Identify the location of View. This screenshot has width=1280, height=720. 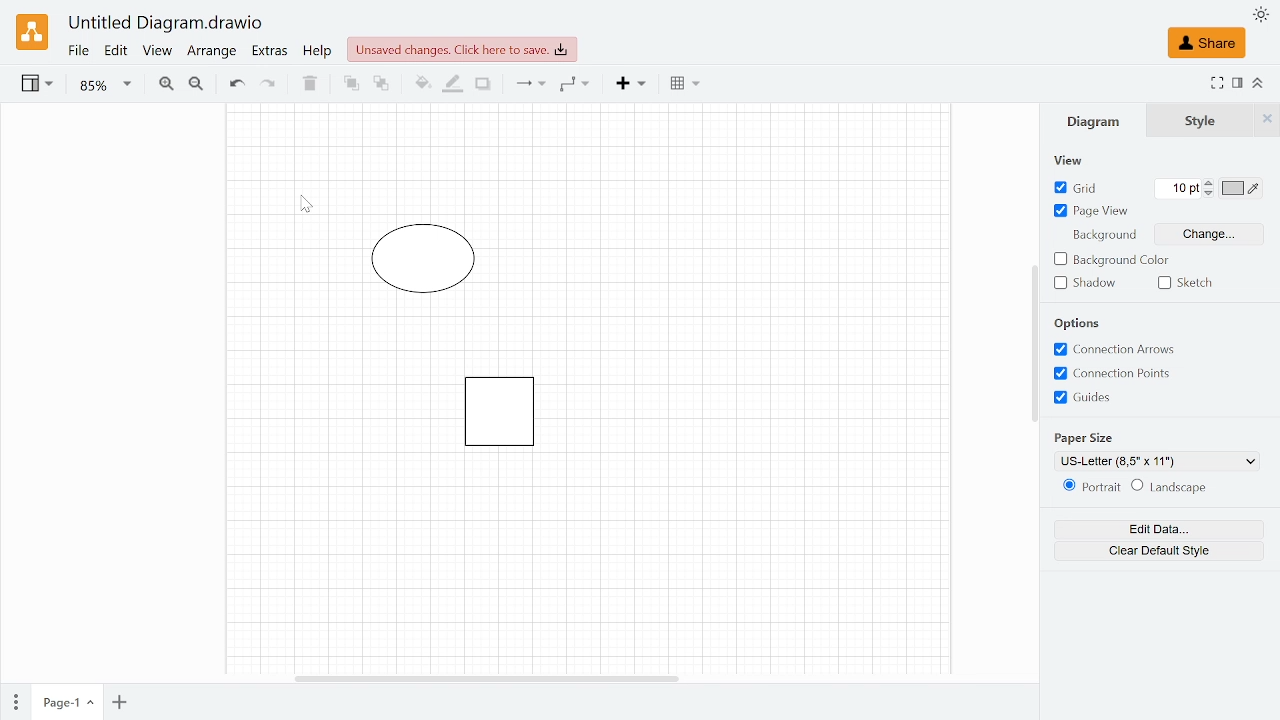
(39, 86).